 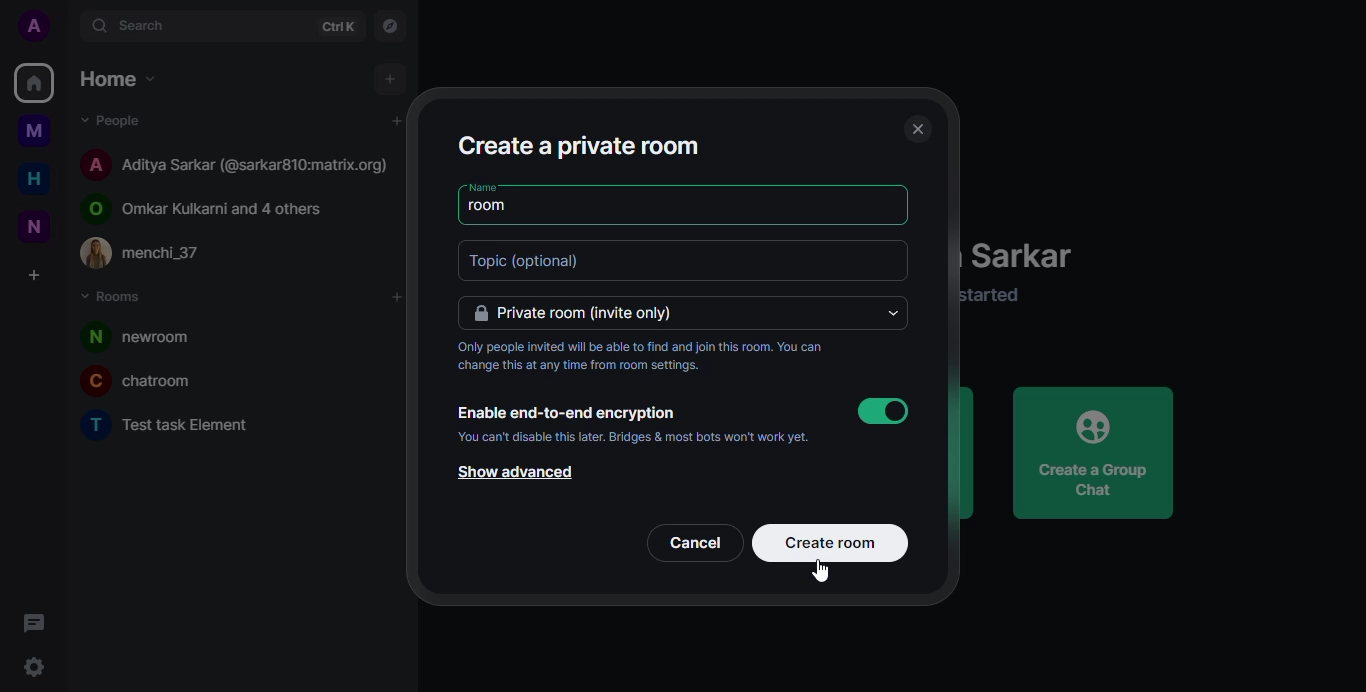 I want to click on quick settings, so click(x=33, y=668).